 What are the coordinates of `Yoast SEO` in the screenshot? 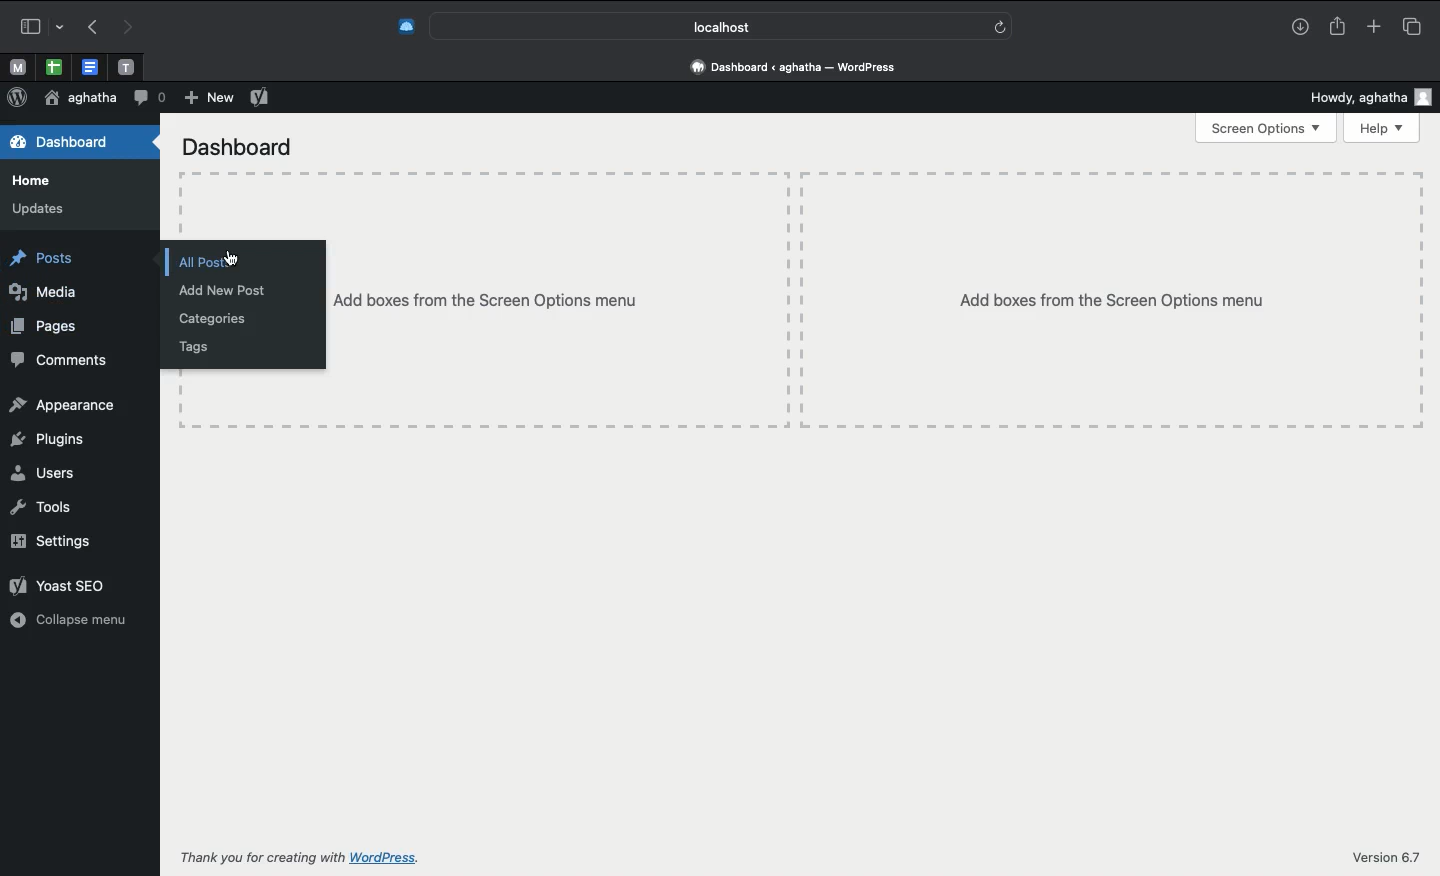 It's located at (54, 583).